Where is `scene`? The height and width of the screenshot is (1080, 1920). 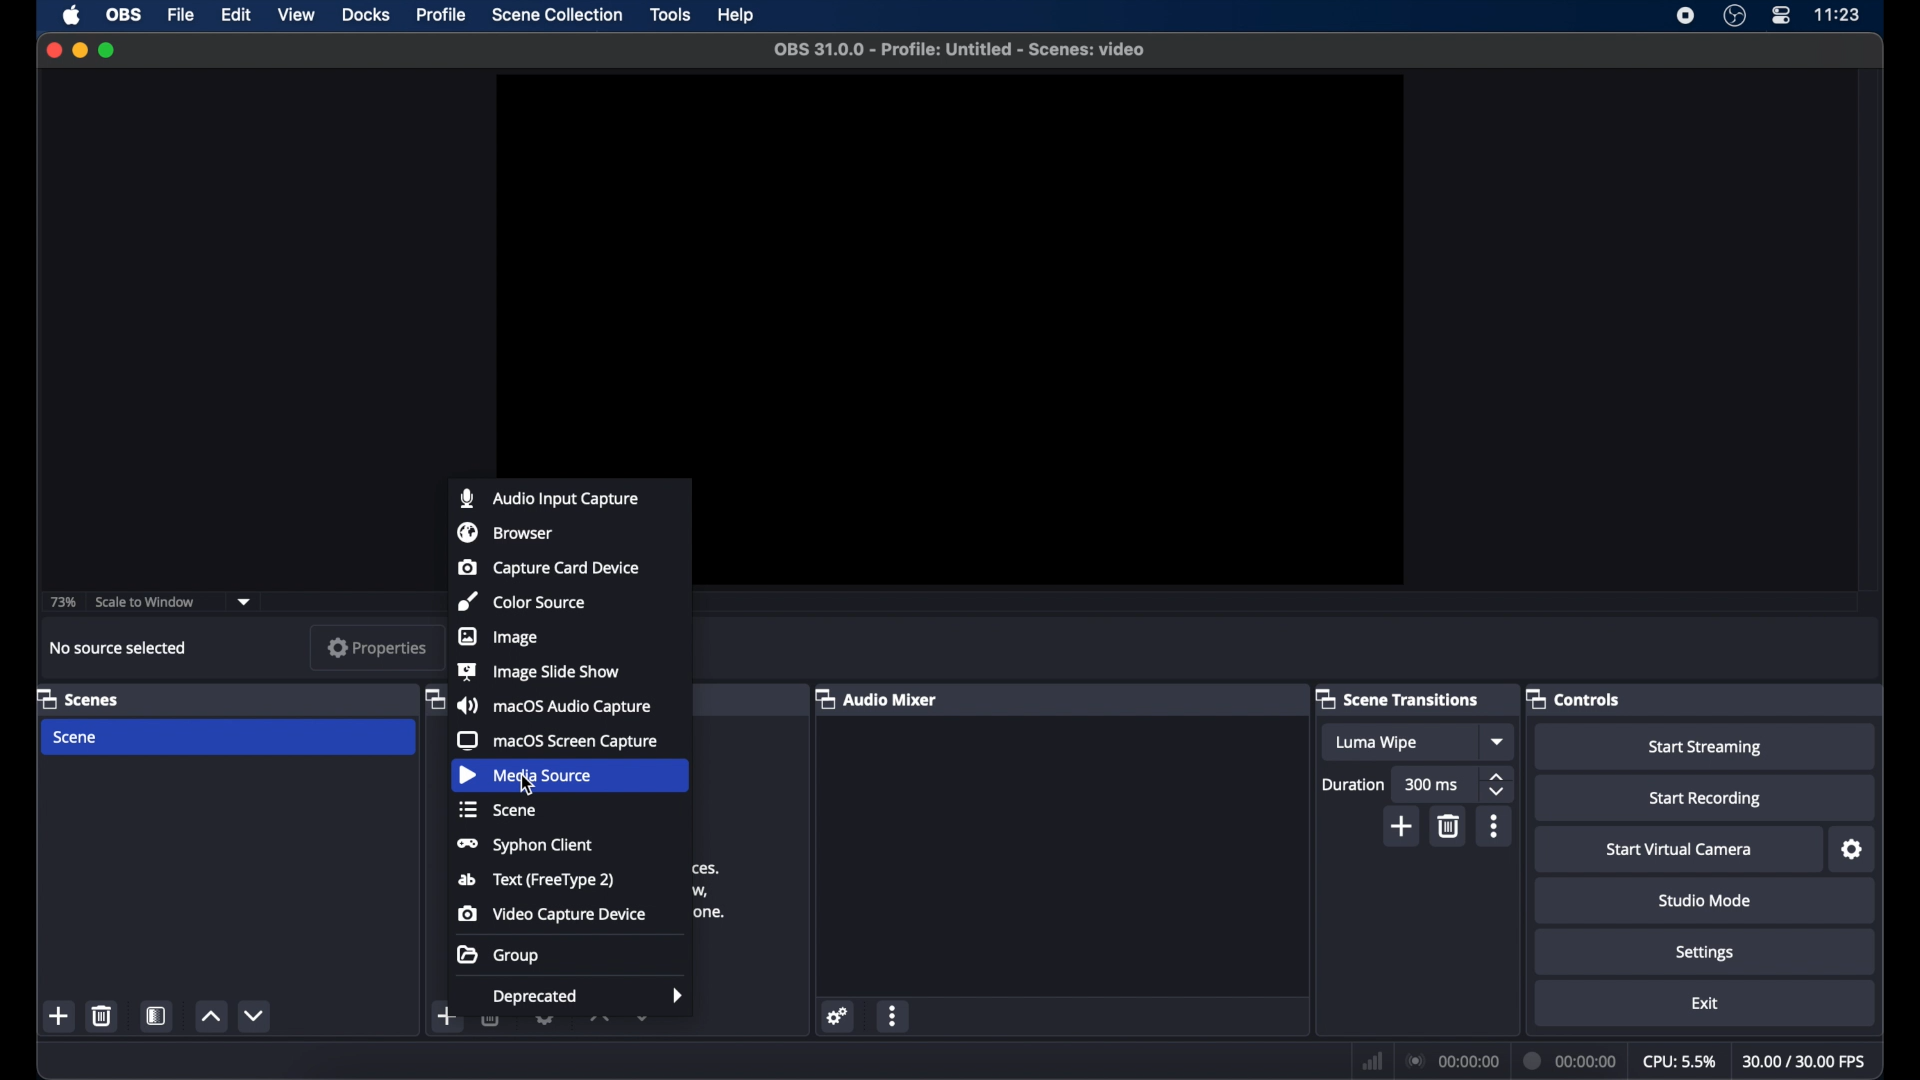 scene is located at coordinates (497, 809).